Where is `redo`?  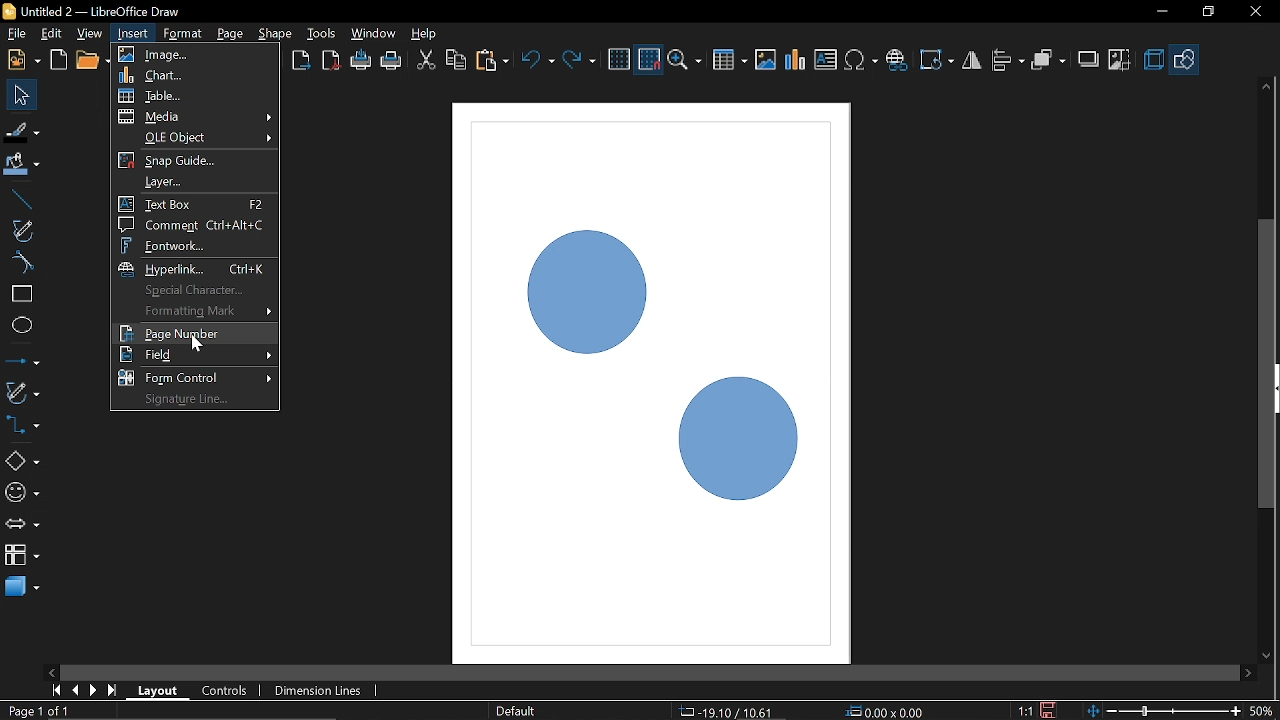 redo is located at coordinates (579, 60).